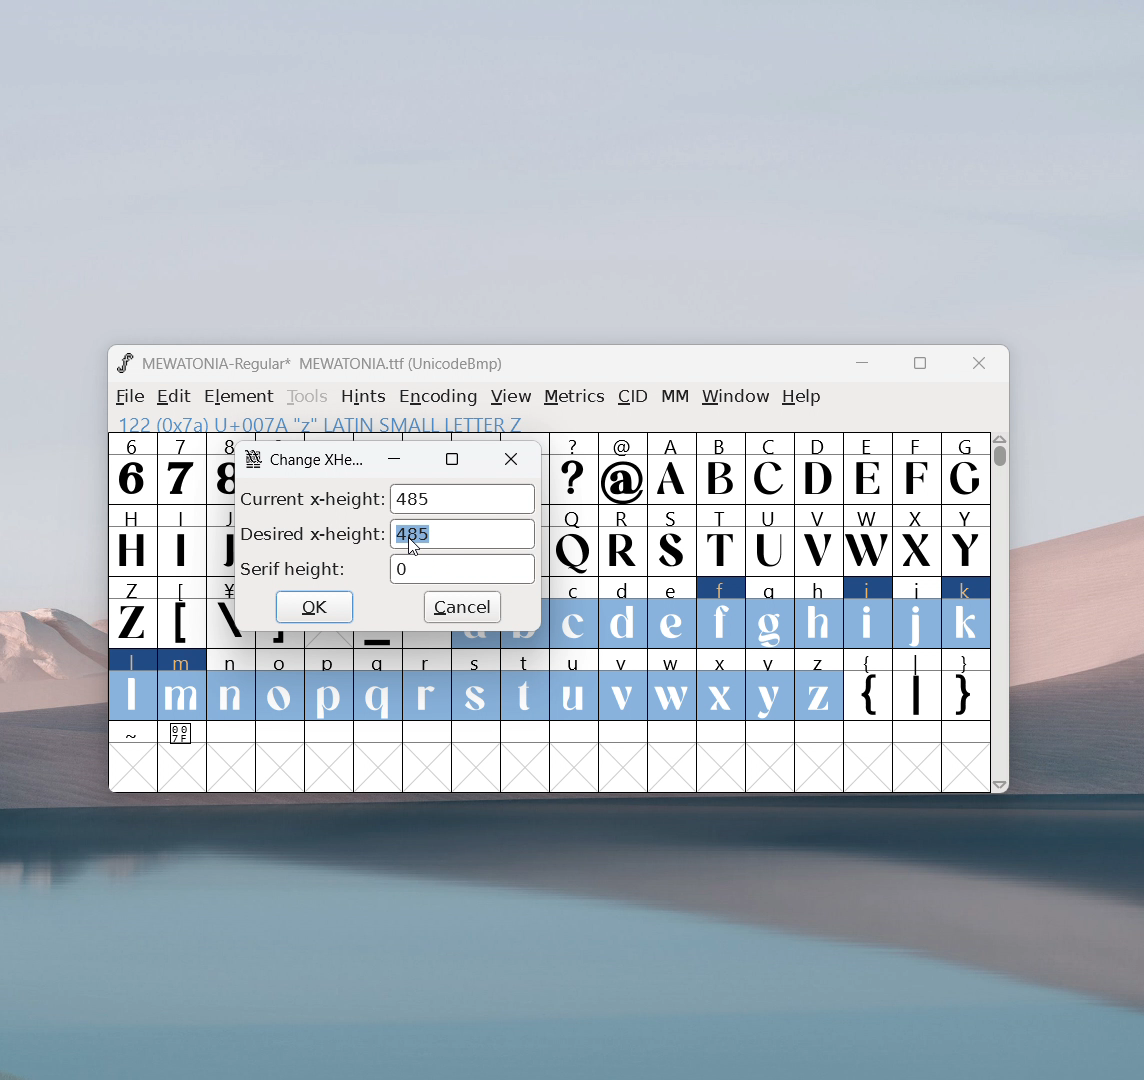 This screenshot has height=1080, width=1144. What do you see at coordinates (768, 468) in the screenshot?
I see `C` at bounding box center [768, 468].